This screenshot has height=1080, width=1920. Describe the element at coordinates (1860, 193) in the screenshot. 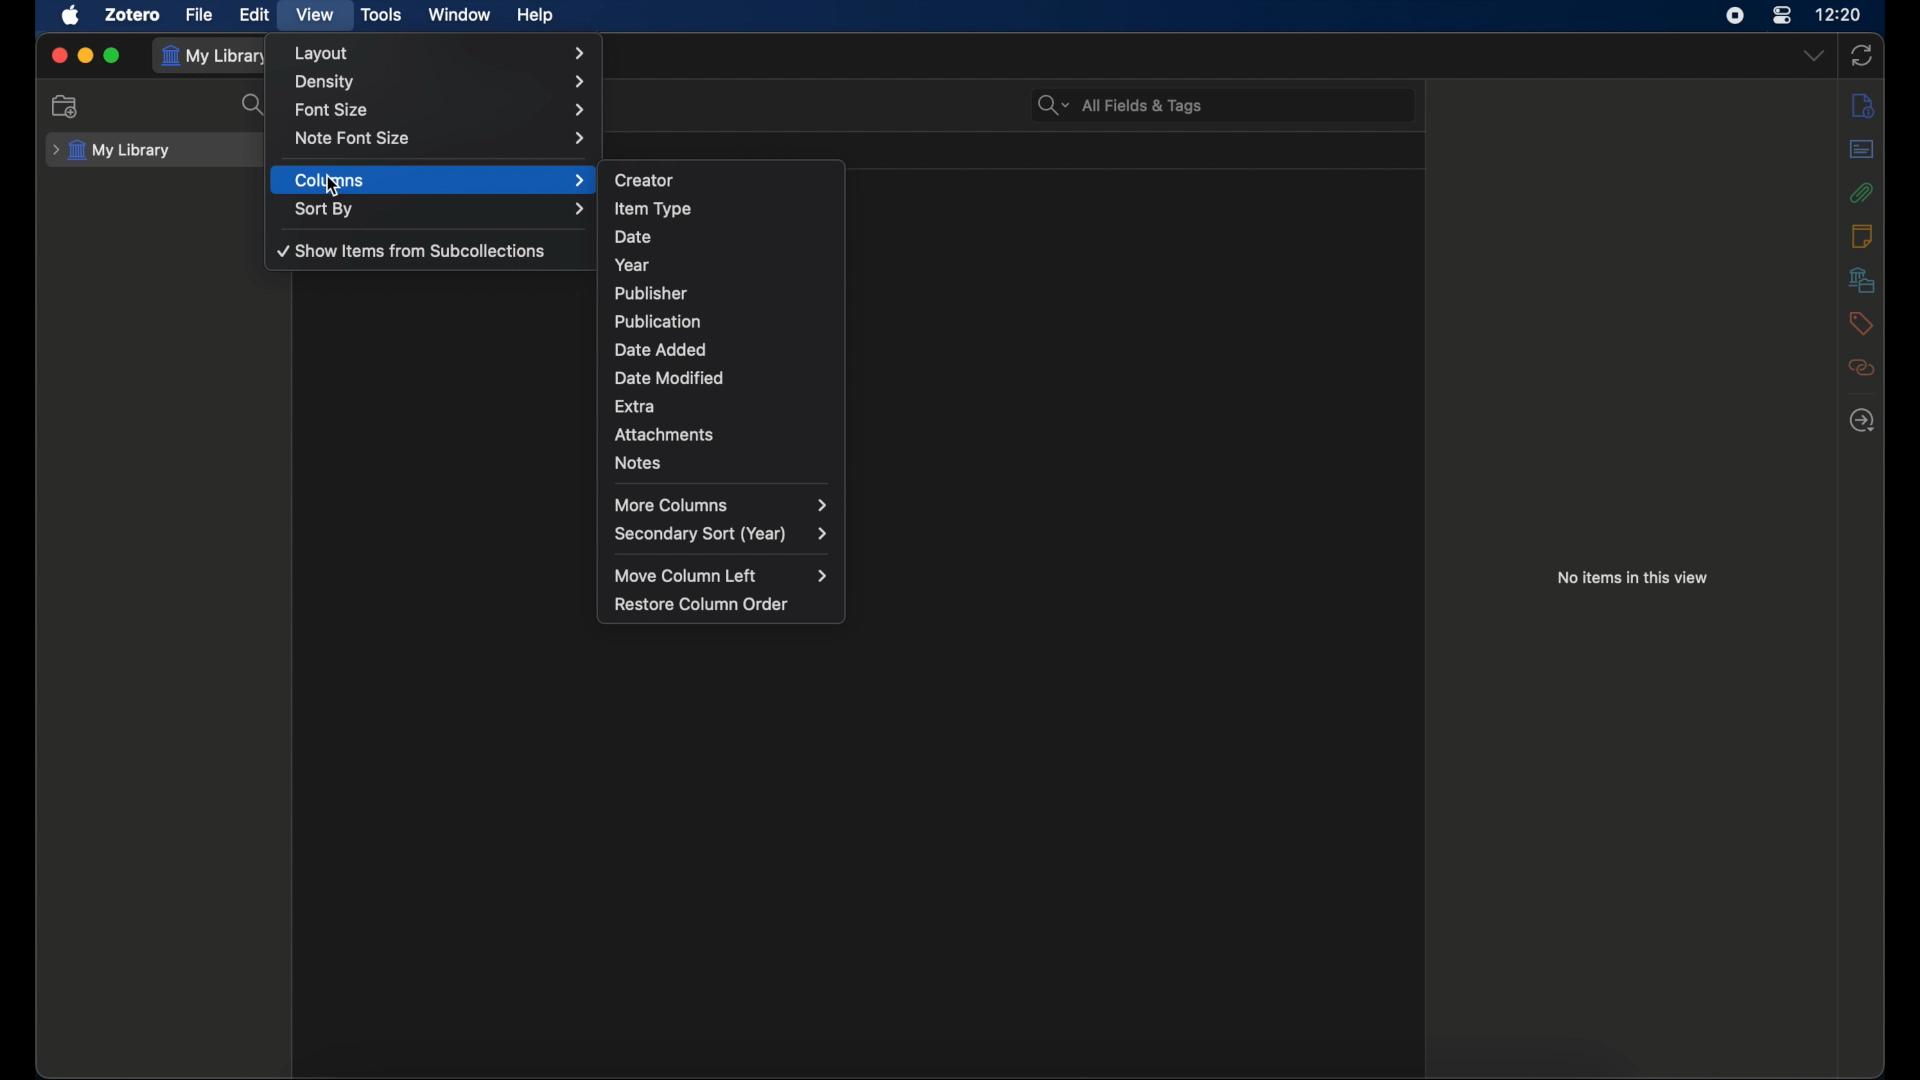

I see `attachments` at that location.